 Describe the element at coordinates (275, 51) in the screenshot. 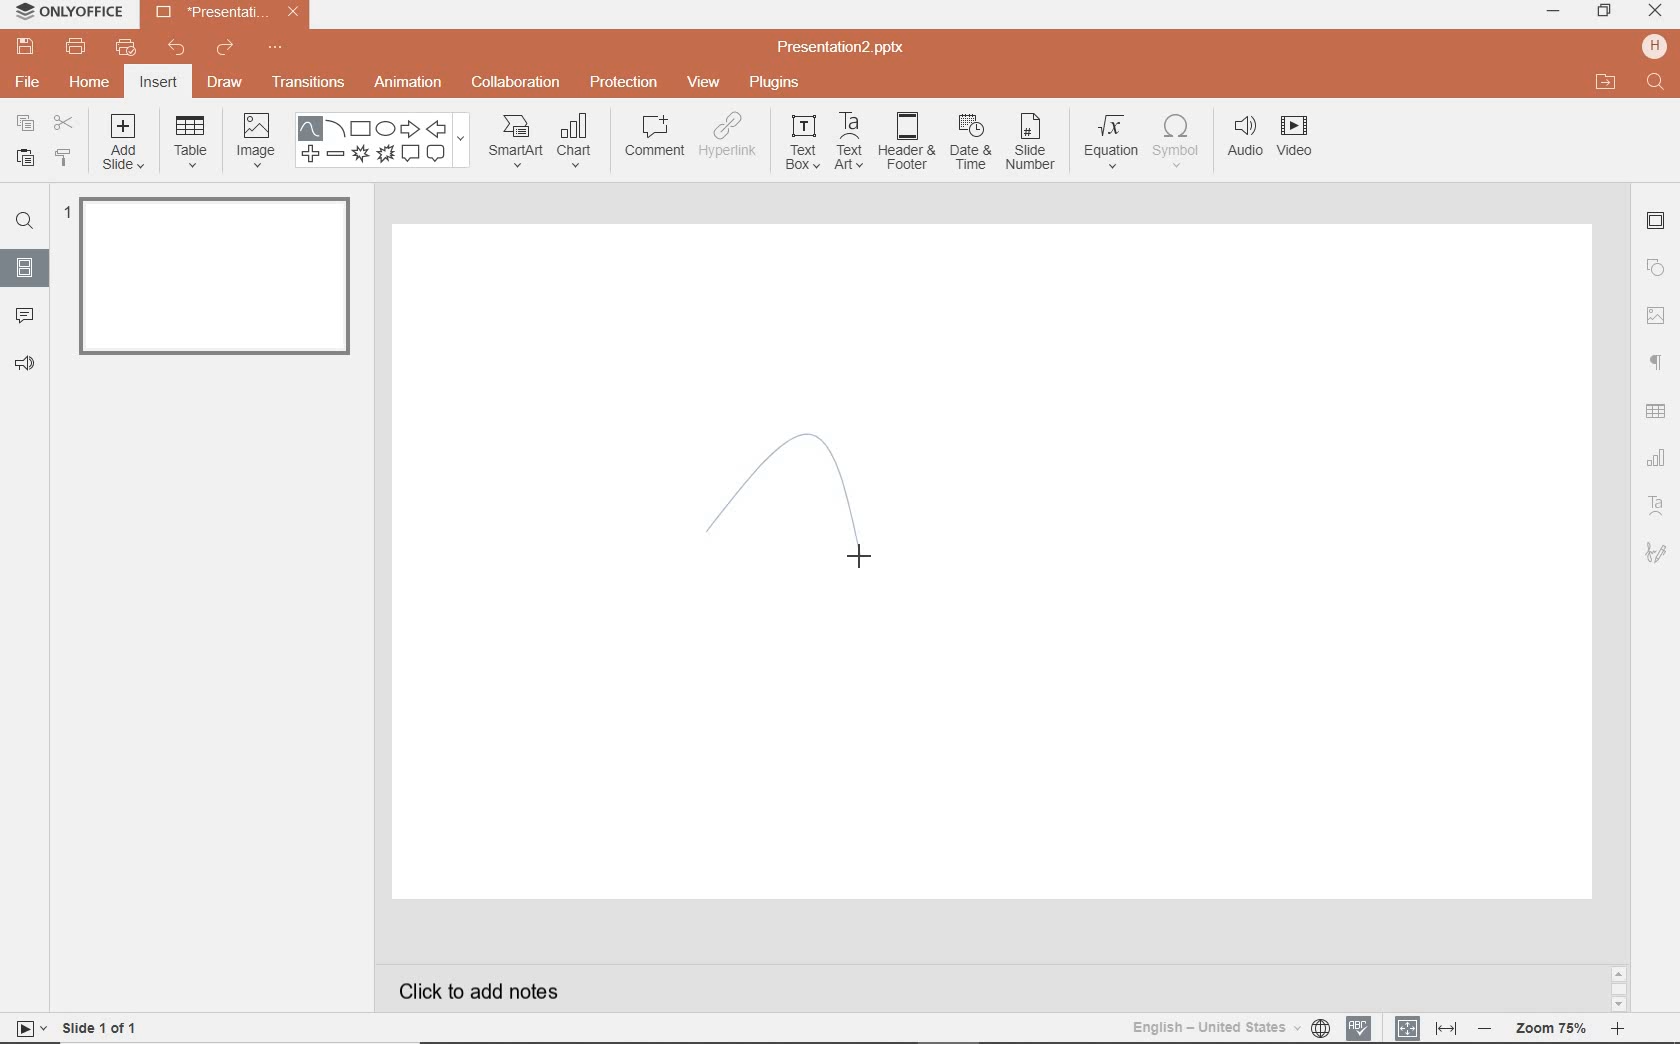

I see `CUSTOMIZE QUICK ACCESS TOOLBAR` at that location.